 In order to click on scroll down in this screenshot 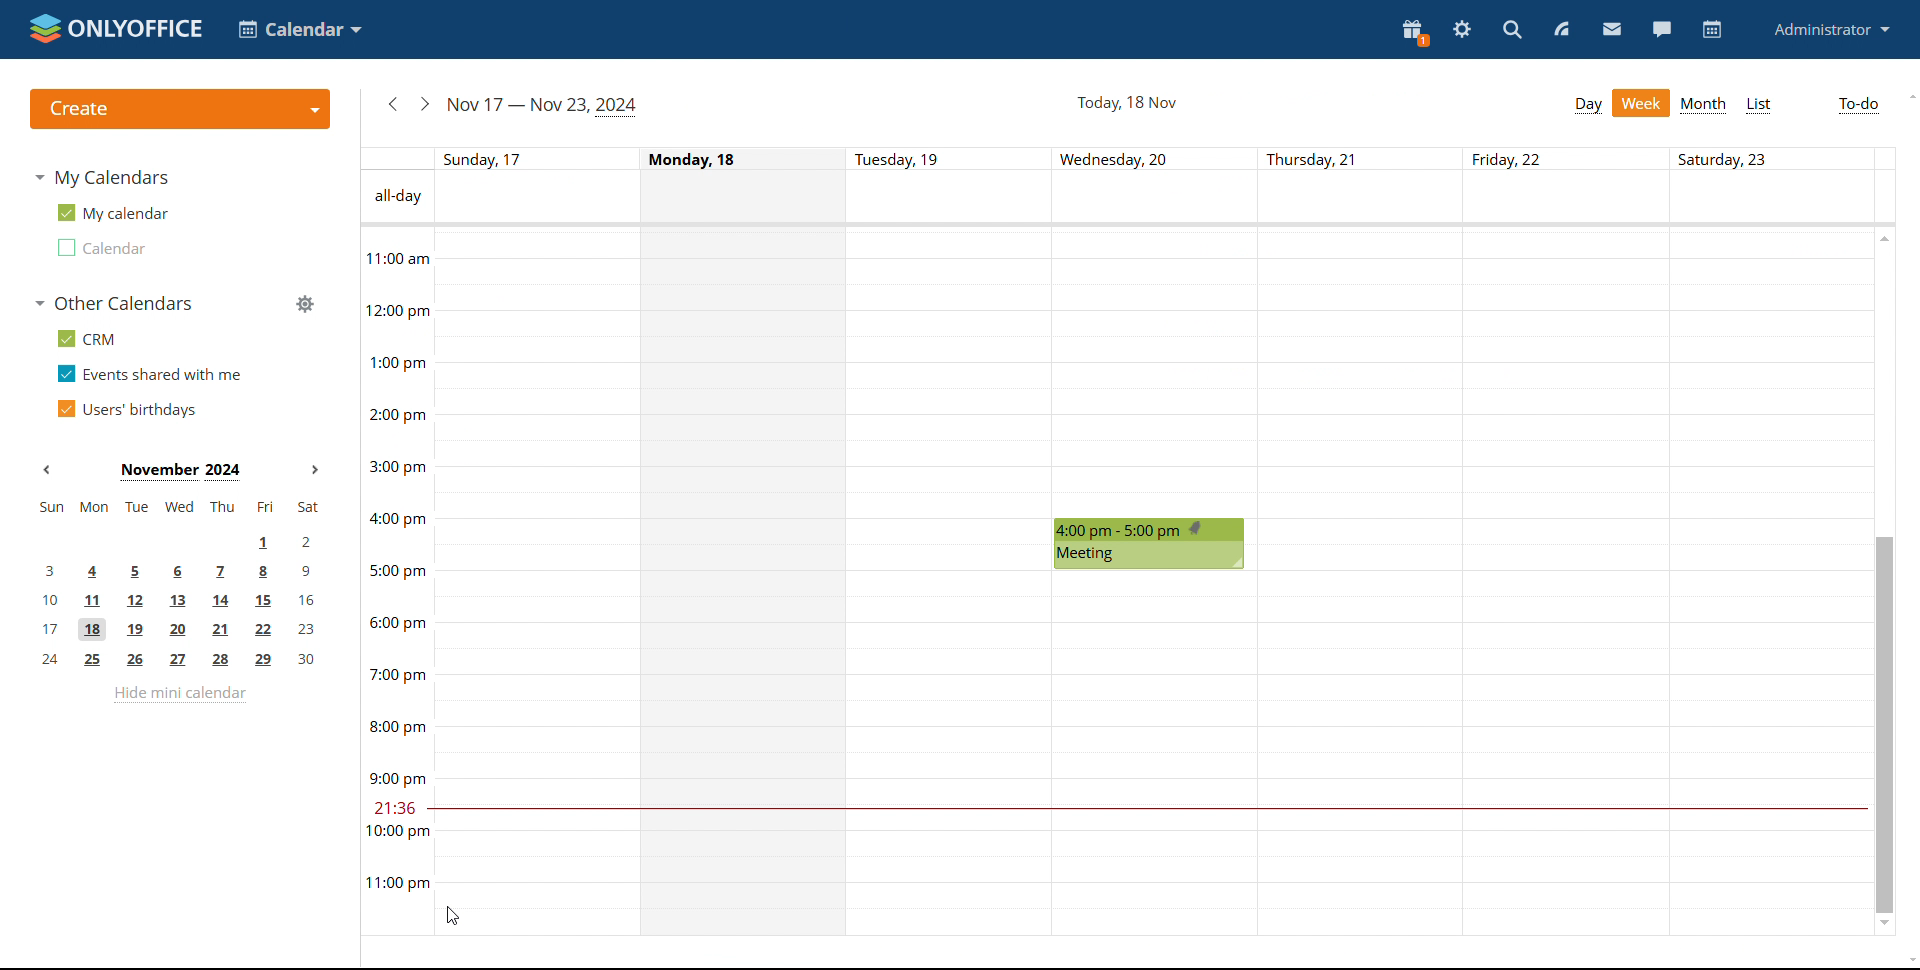, I will do `click(1908, 962)`.